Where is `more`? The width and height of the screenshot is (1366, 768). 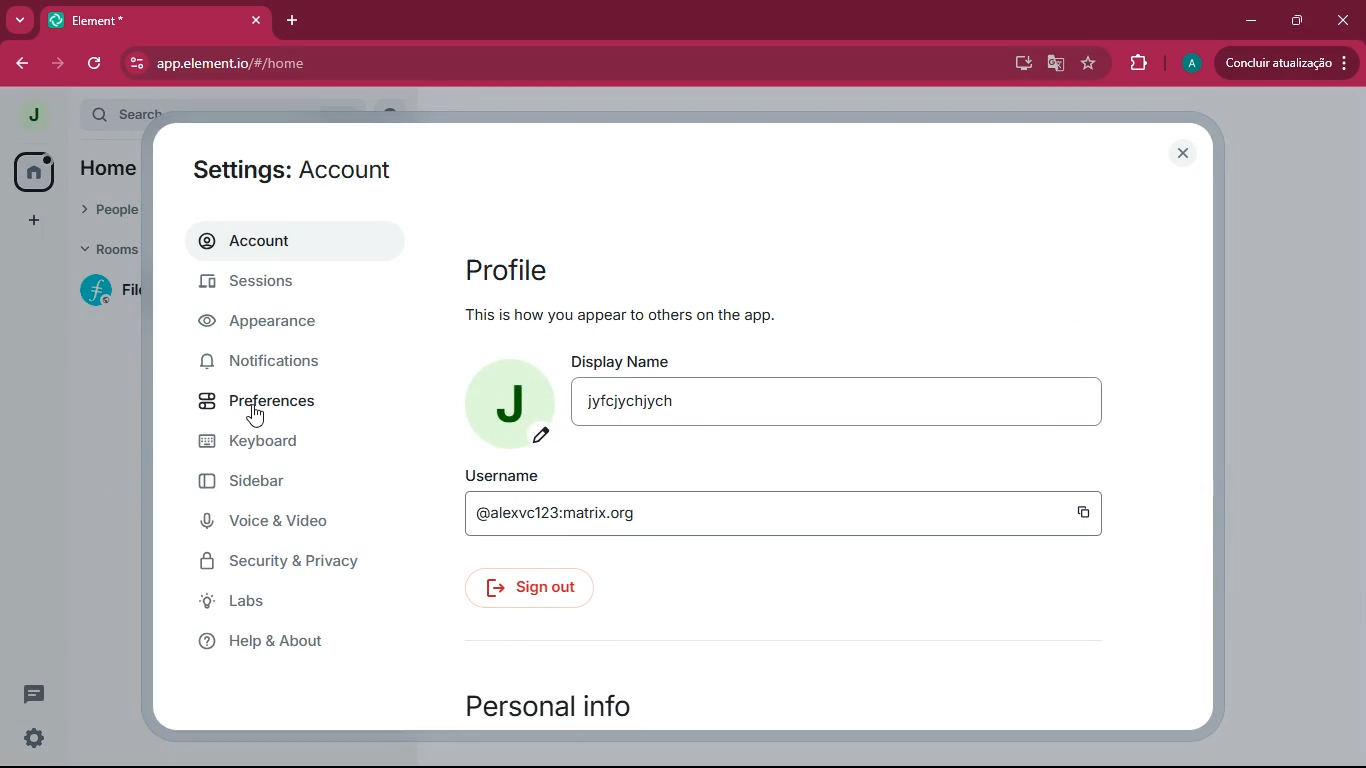 more is located at coordinates (36, 219).